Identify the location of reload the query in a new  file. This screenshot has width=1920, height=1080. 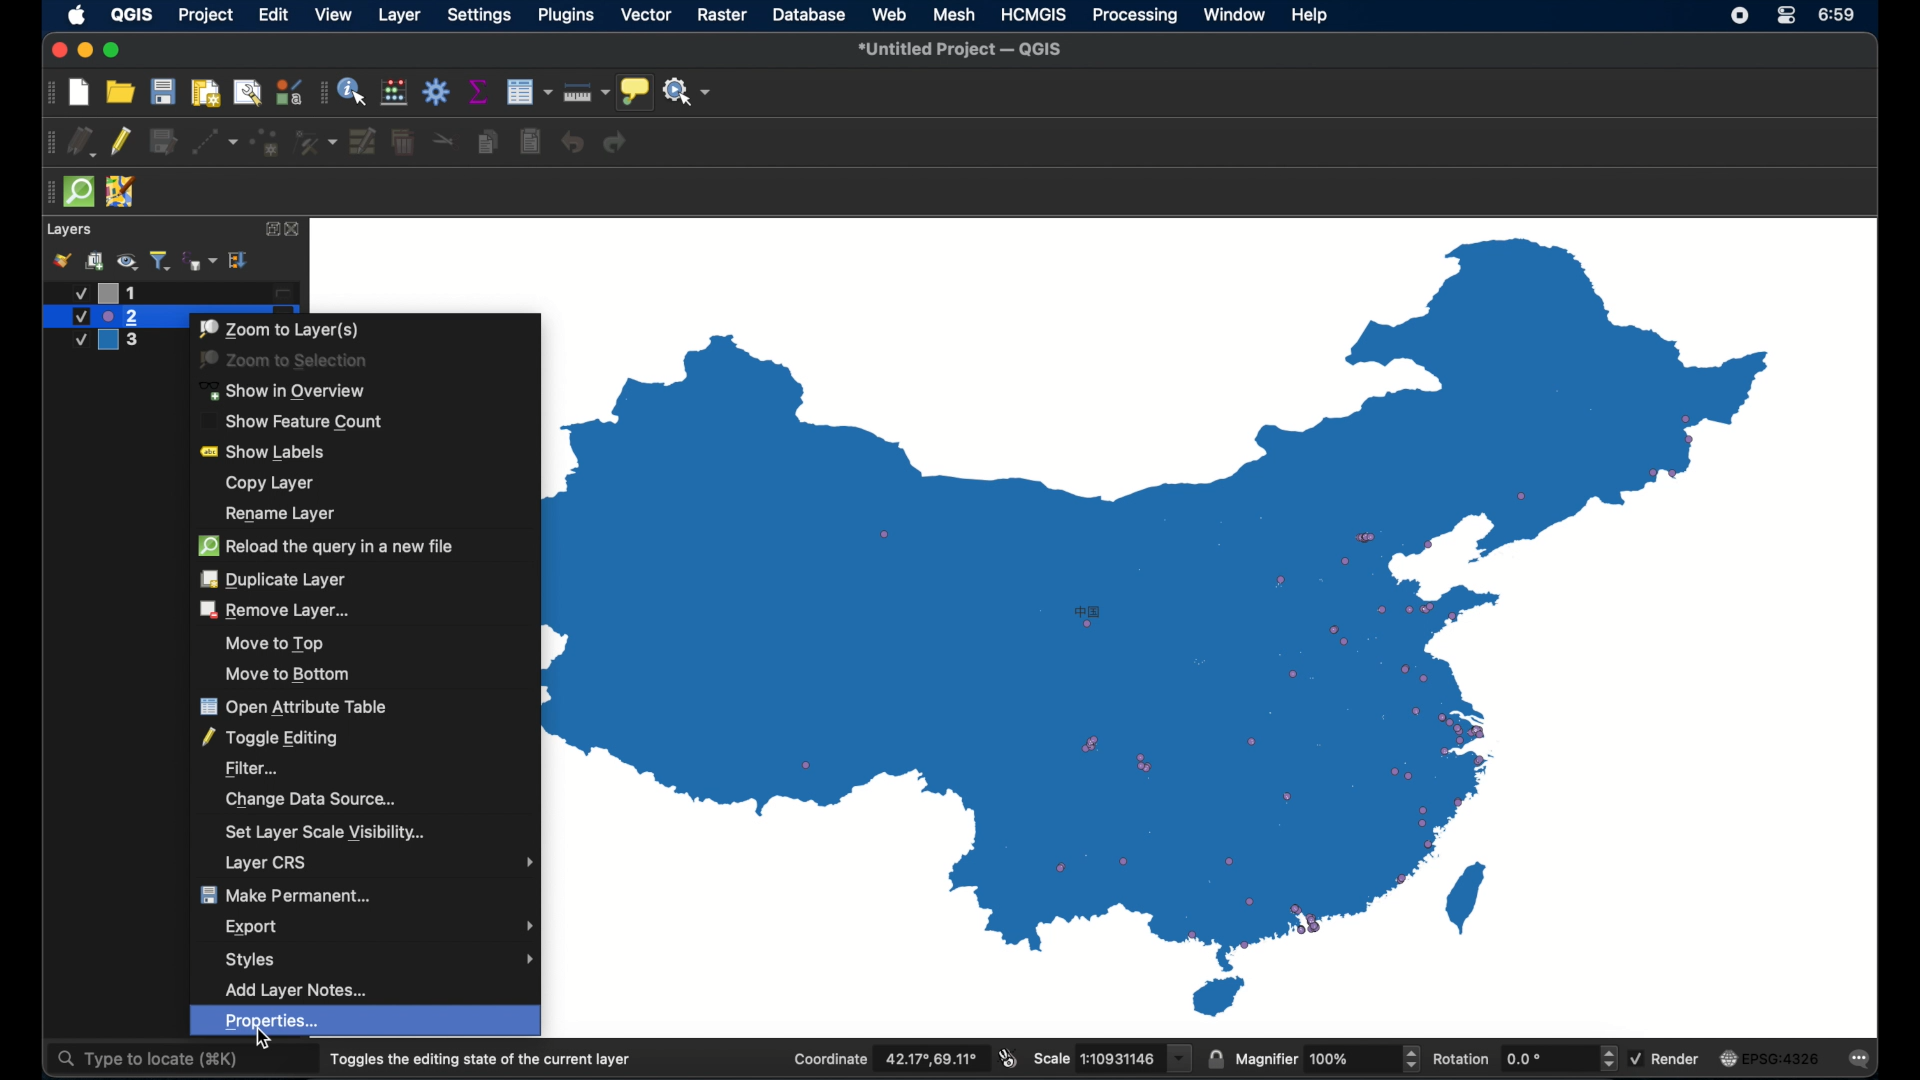
(325, 545).